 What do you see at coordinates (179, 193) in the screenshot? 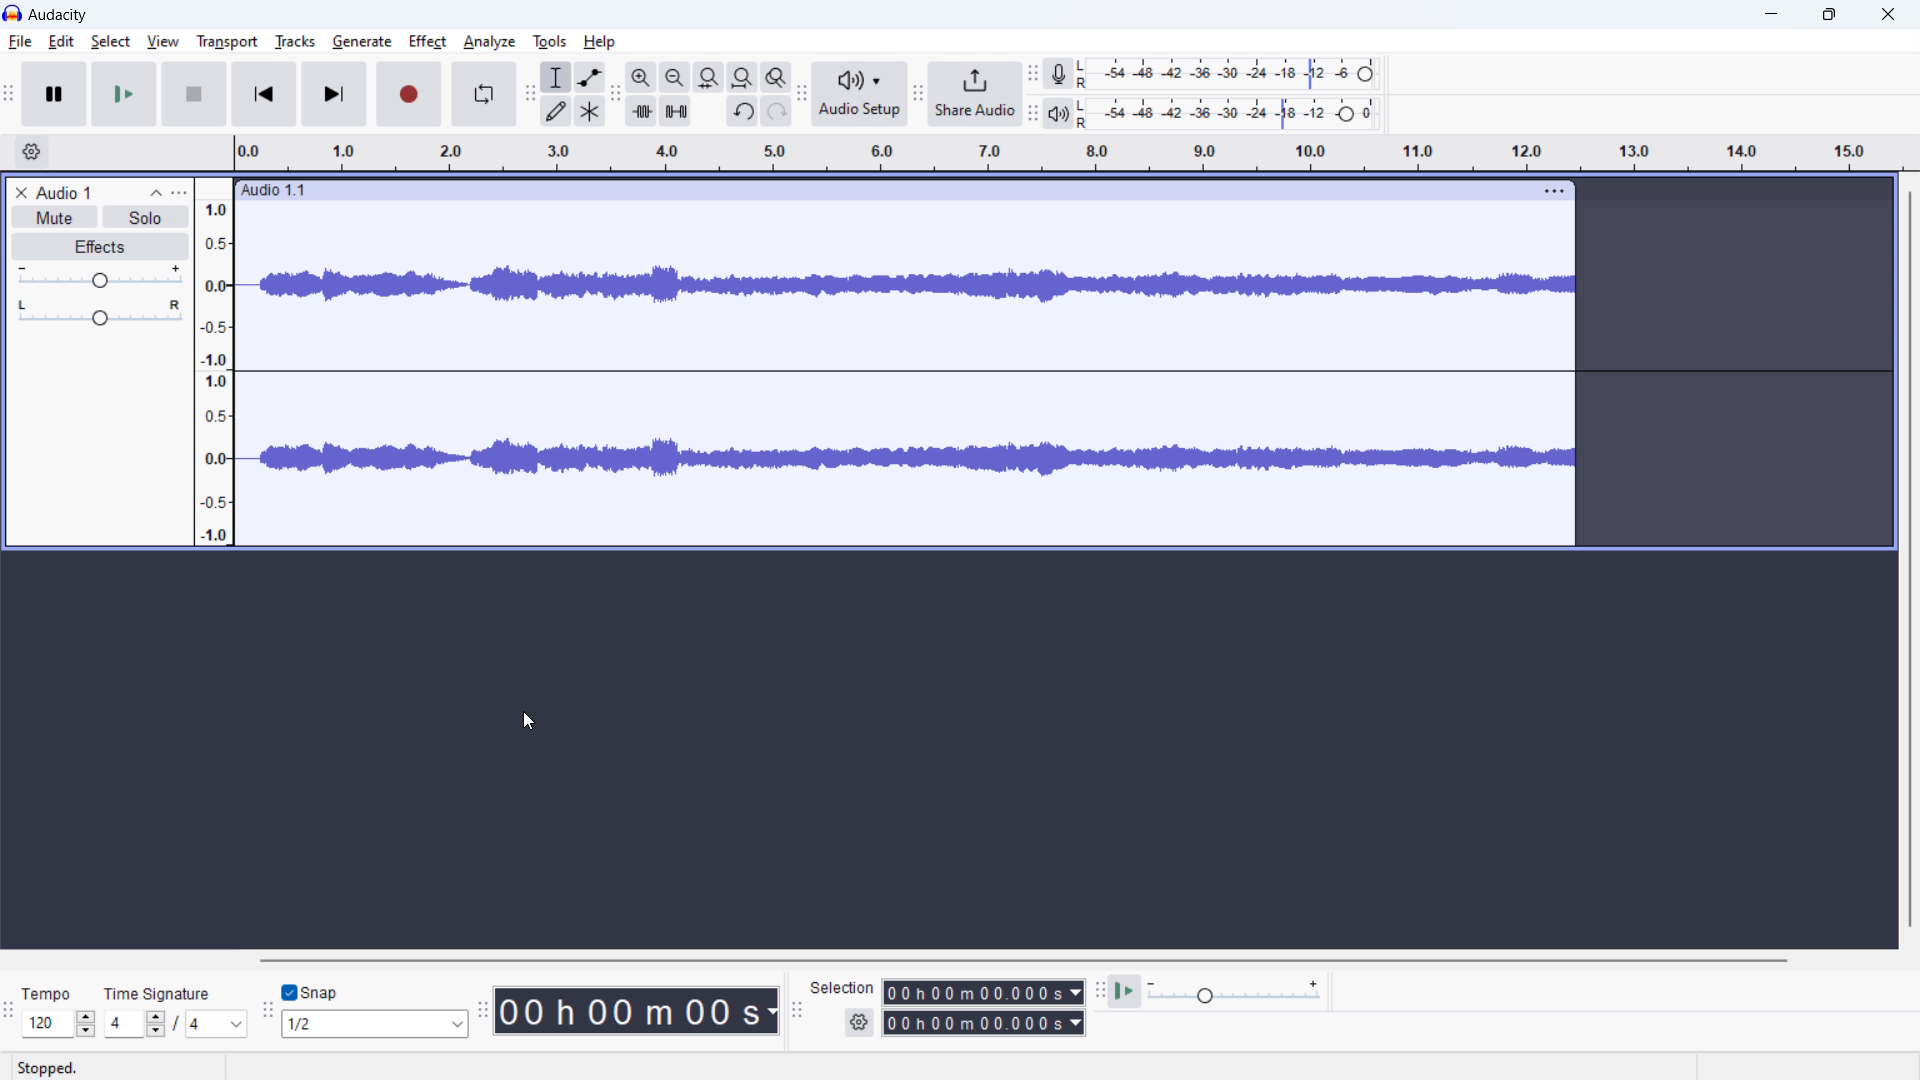
I see `options` at bounding box center [179, 193].